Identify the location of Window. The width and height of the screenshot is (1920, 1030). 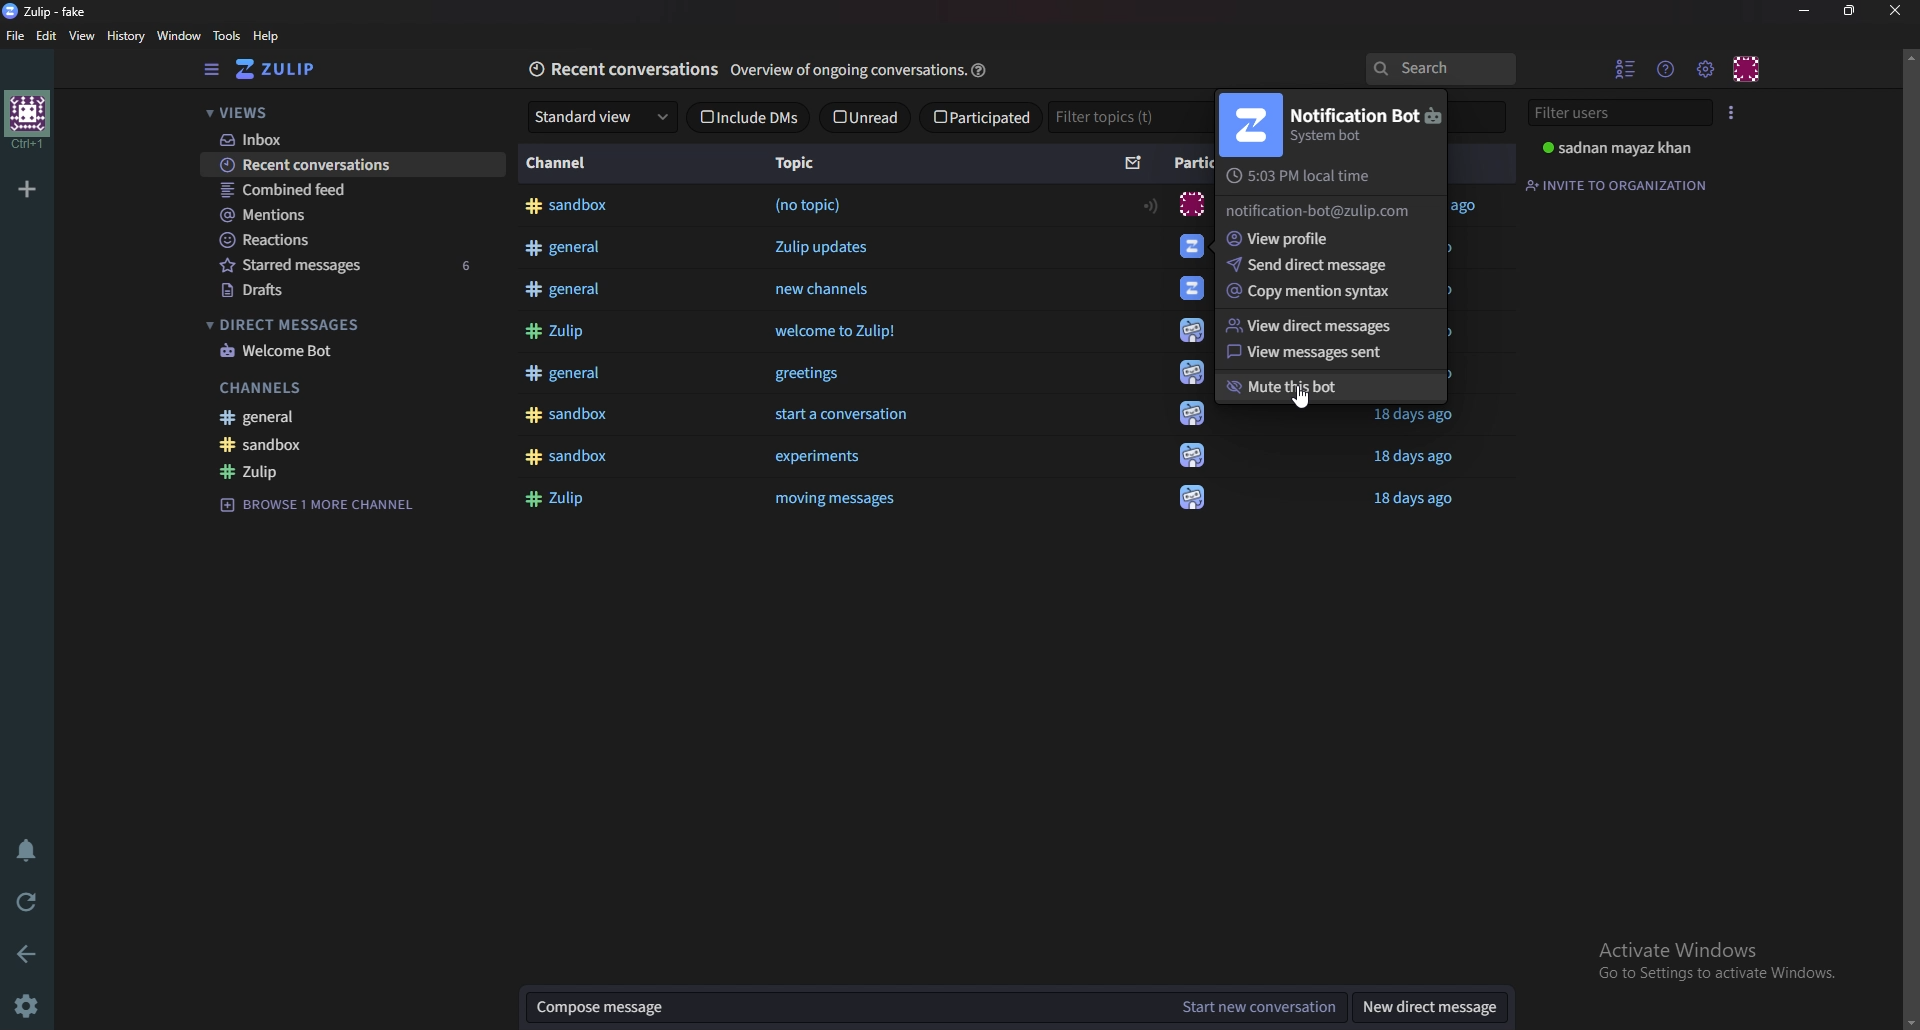
(181, 36).